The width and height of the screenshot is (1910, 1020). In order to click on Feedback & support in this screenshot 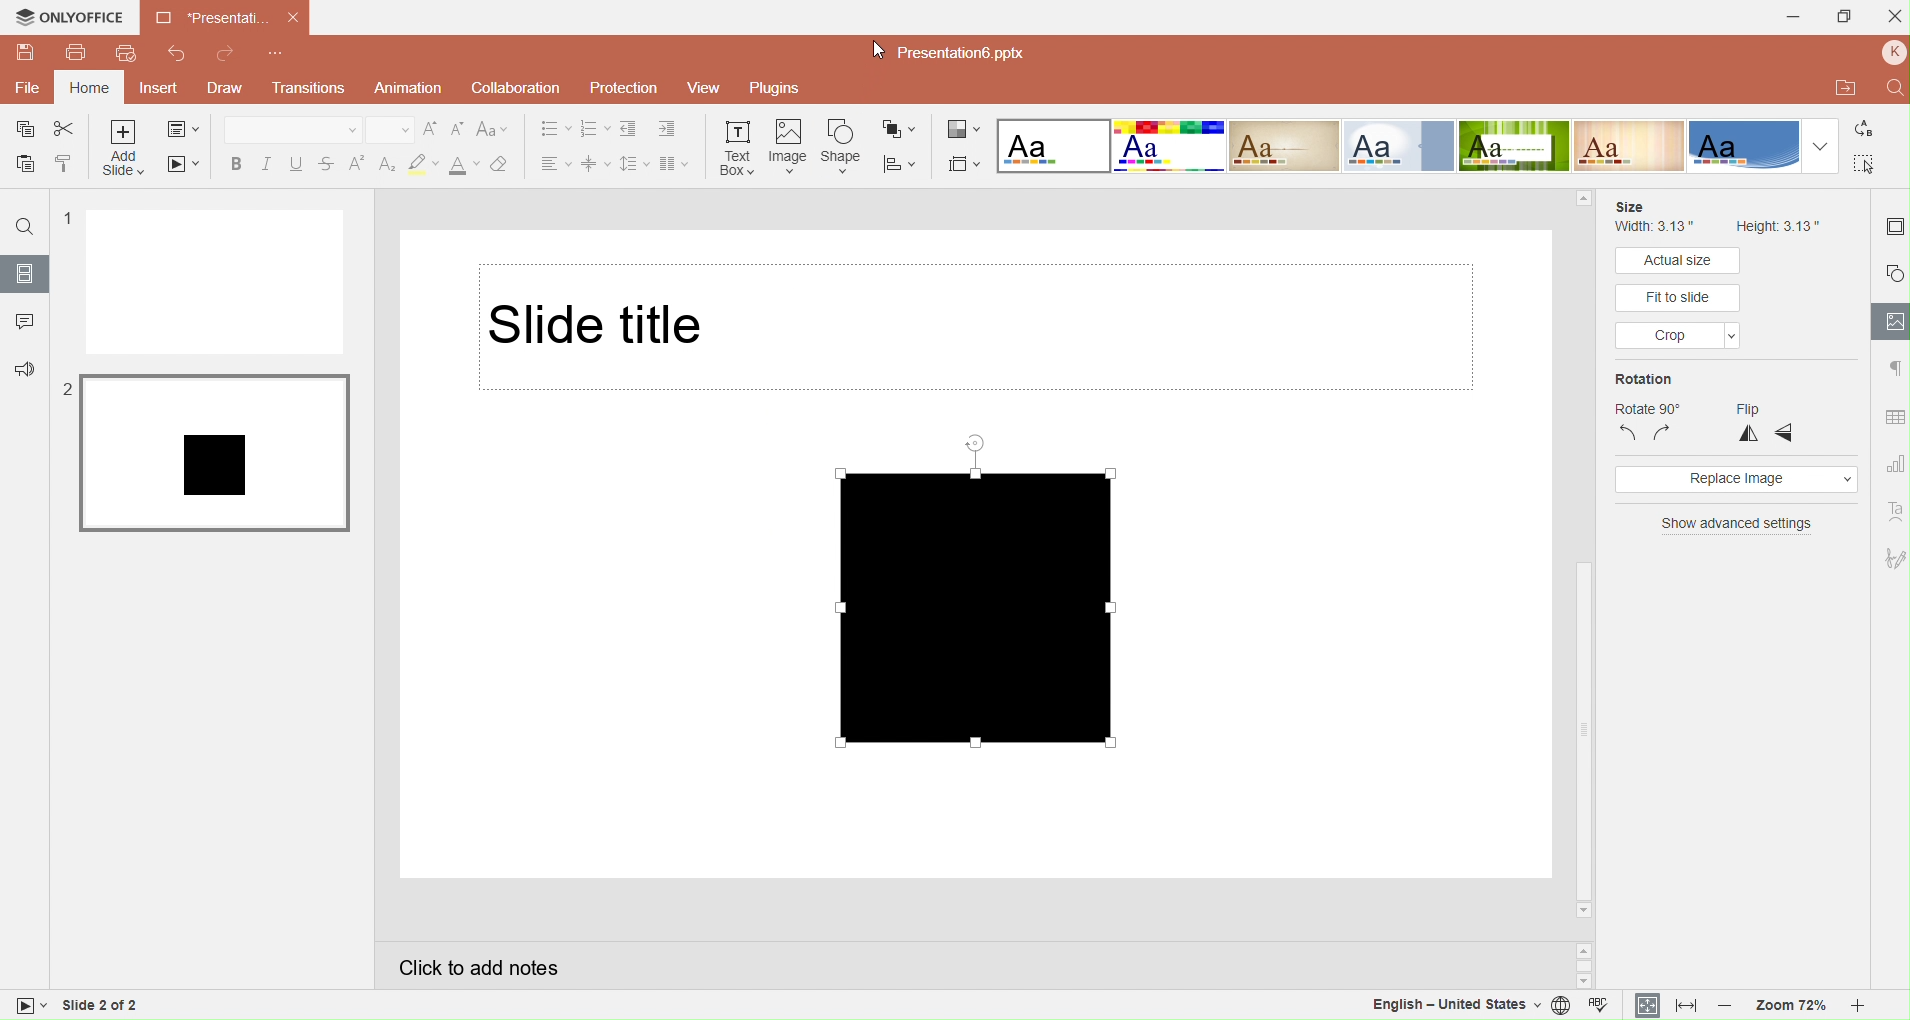, I will do `click(23, 369)`.